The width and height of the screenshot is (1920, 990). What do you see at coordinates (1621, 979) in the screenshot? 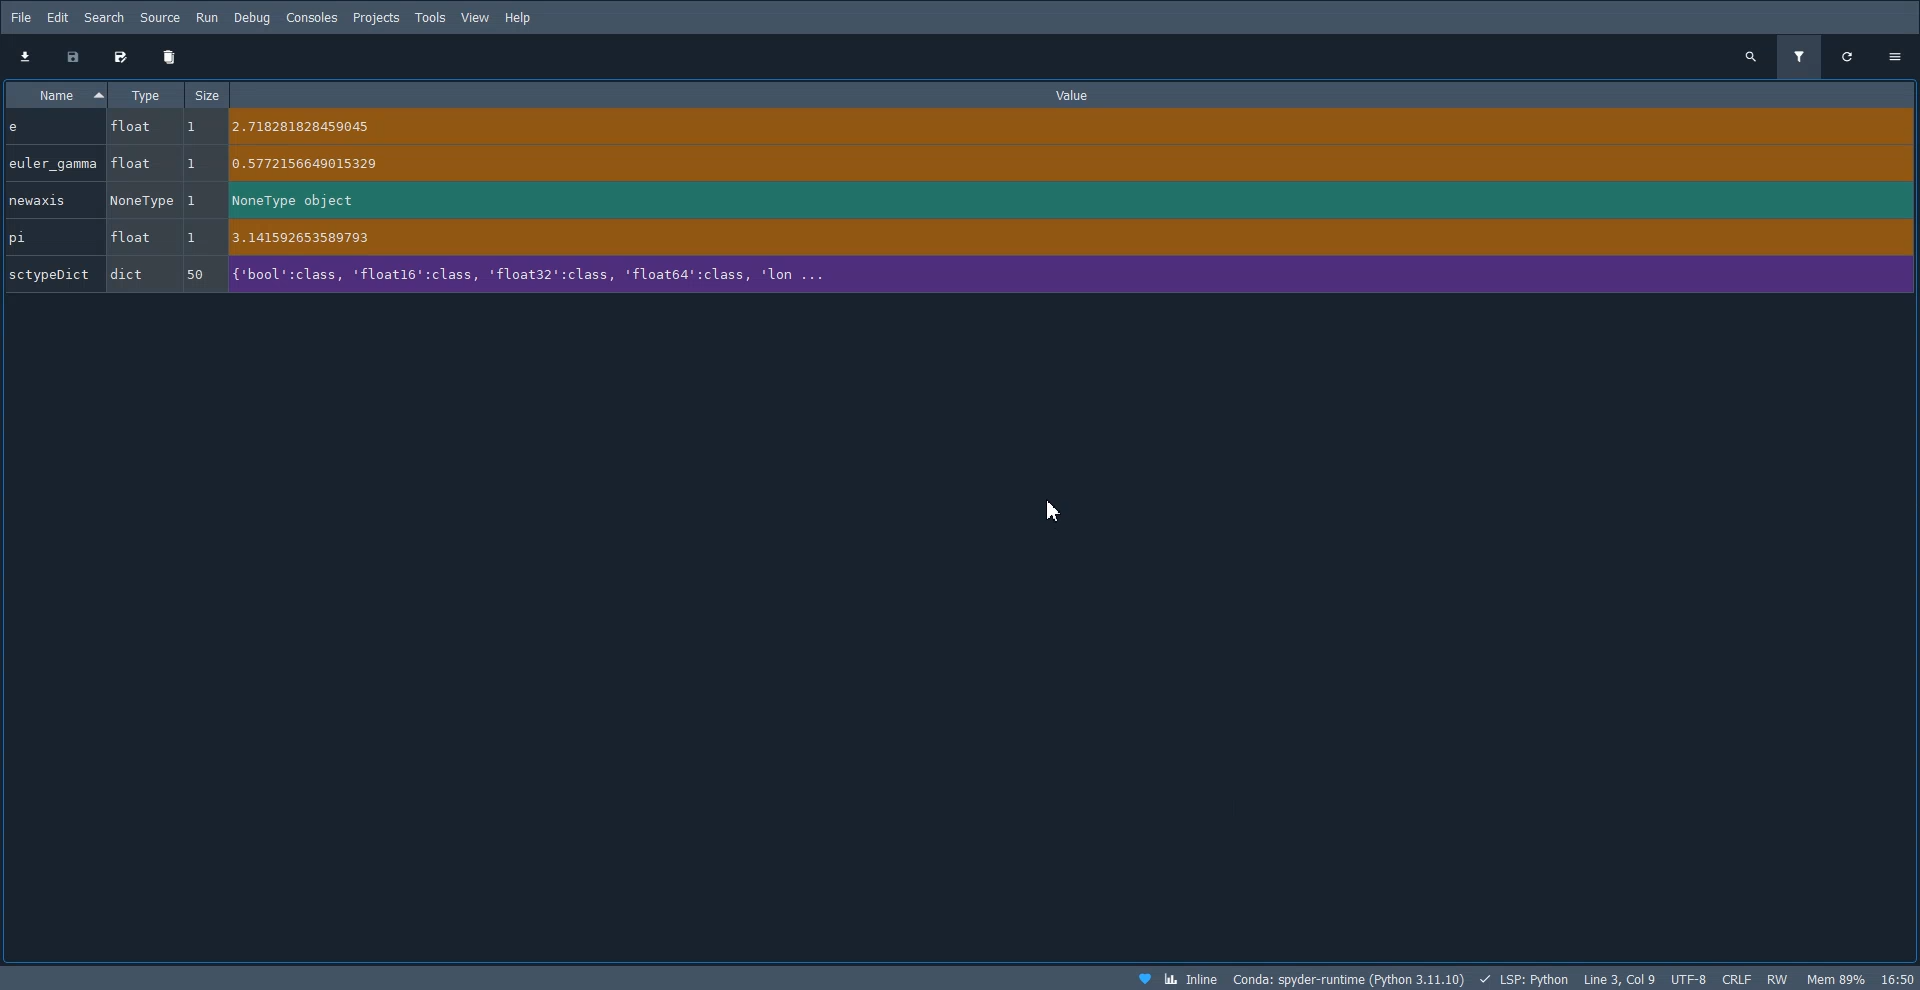
I see `Line3, col9` at bounding box center [1621, 979].